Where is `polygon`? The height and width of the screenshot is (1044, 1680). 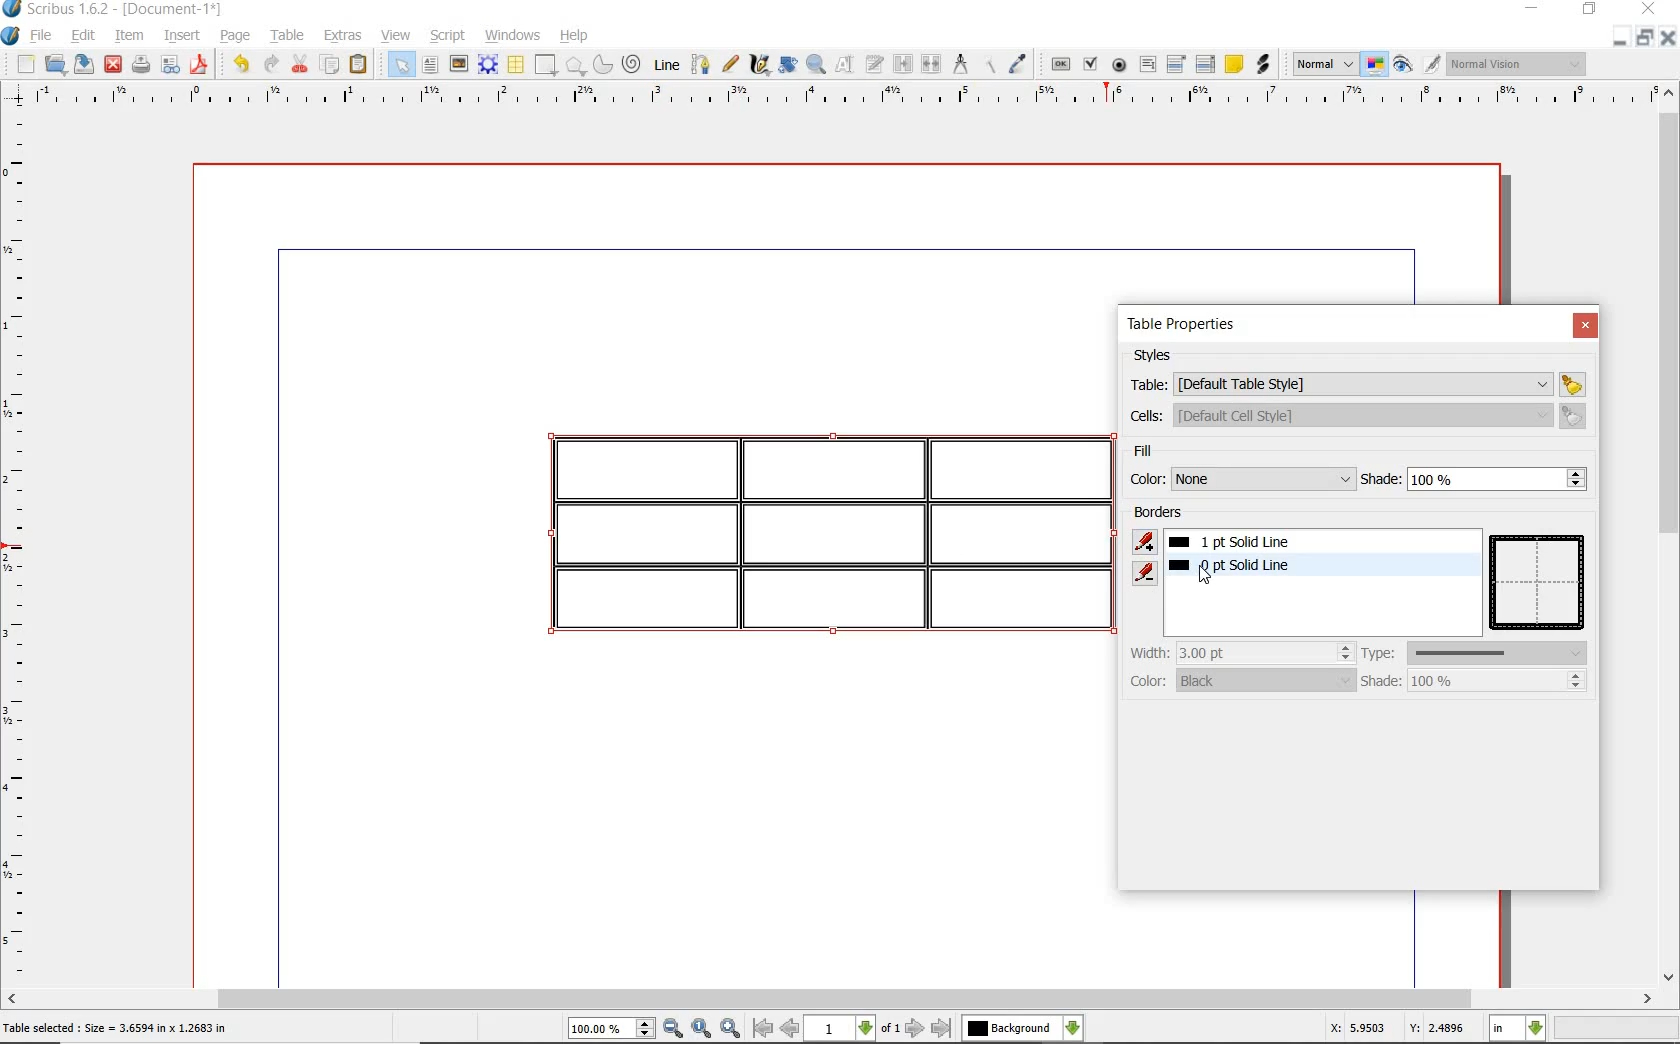
polygon is located at coordinates (576, 66).